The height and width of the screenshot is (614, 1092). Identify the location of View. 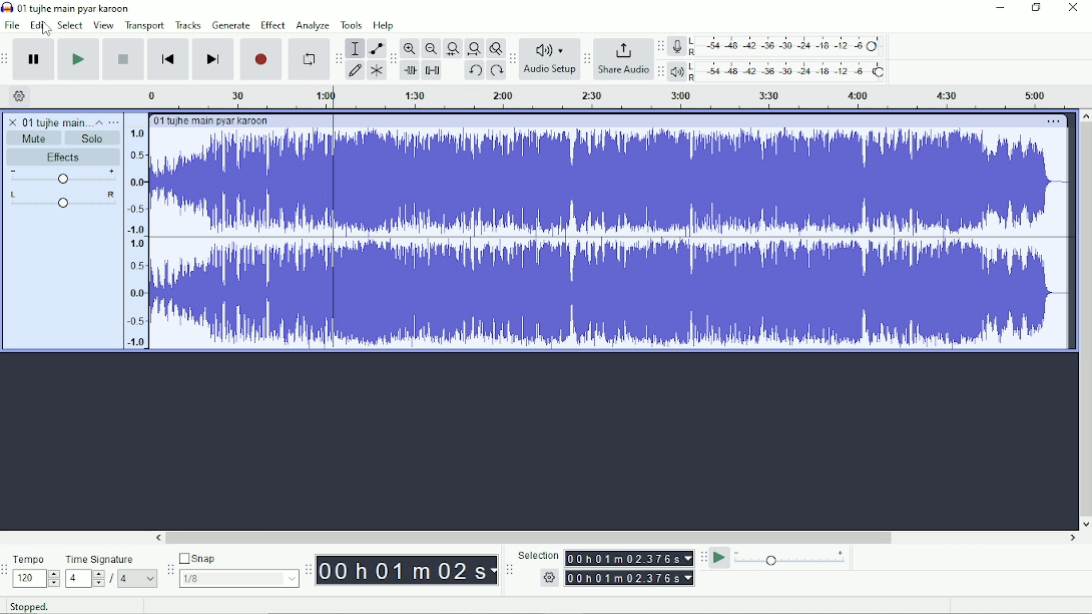
(104, 25).